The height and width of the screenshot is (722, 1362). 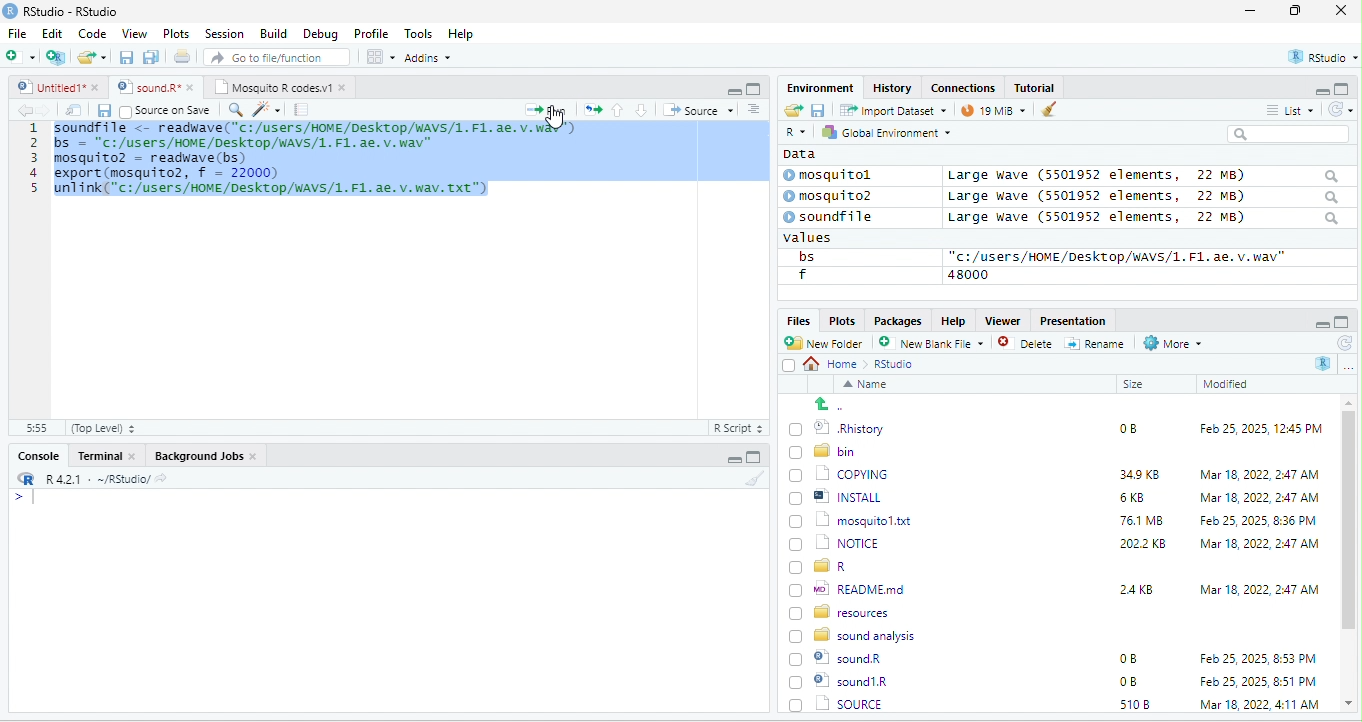 I want to click on Feb 25, 2025, 8:36 PM, so click(x=1254, y=520).